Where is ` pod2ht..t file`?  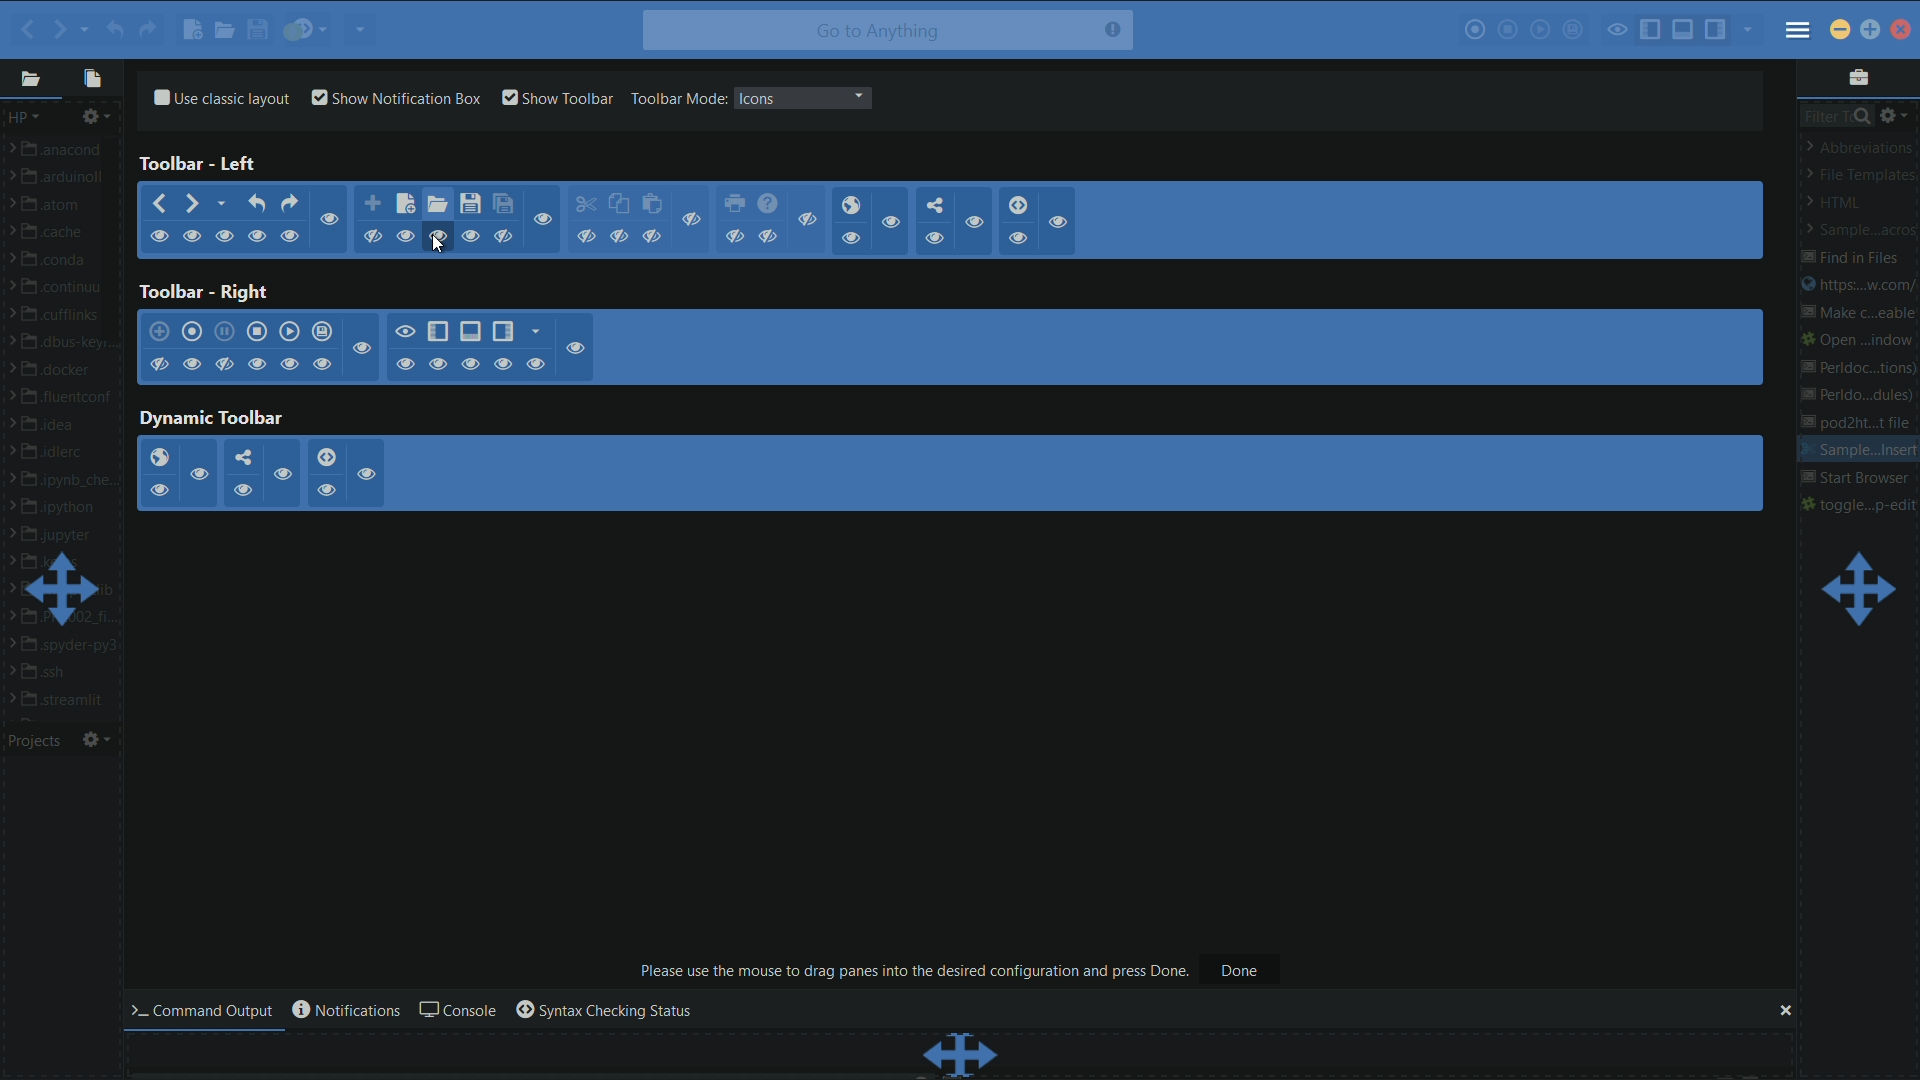
 pod2ht..t file is located at coordinates (1864, 424).